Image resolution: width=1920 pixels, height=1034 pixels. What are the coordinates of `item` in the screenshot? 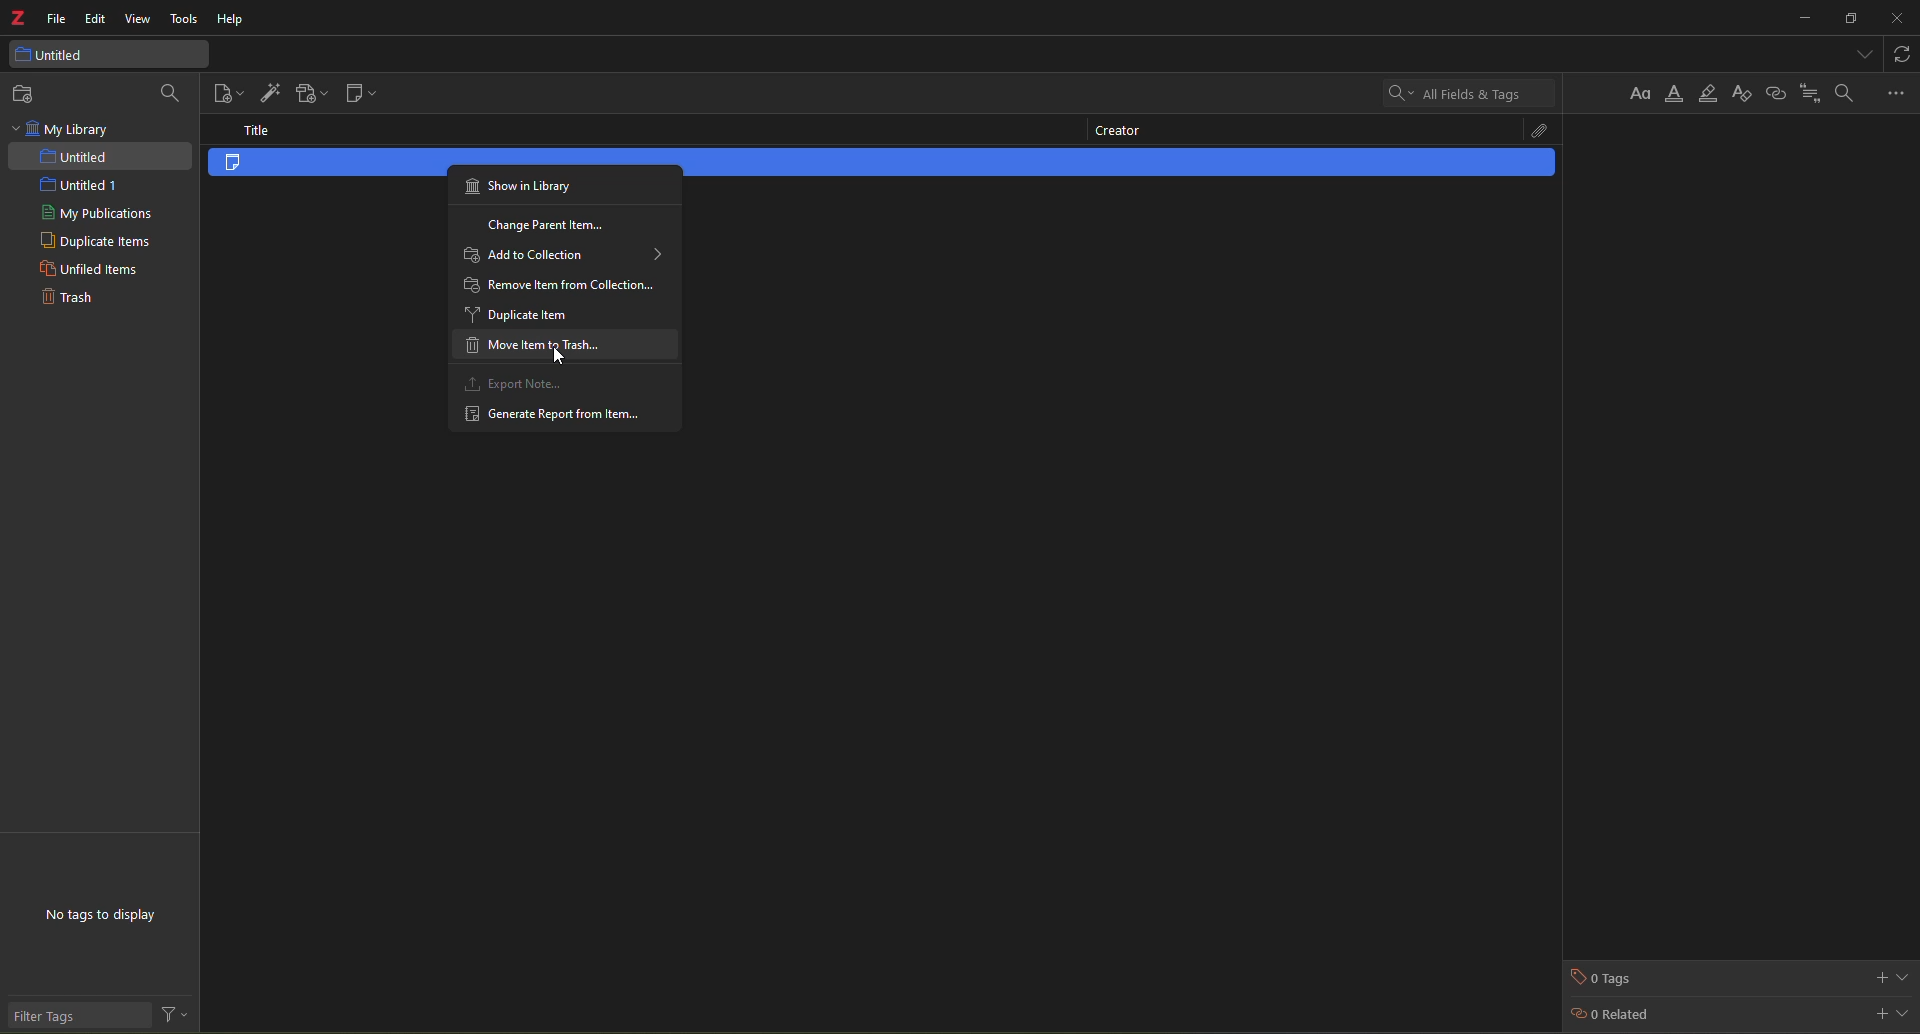 It's located at (260, 169).